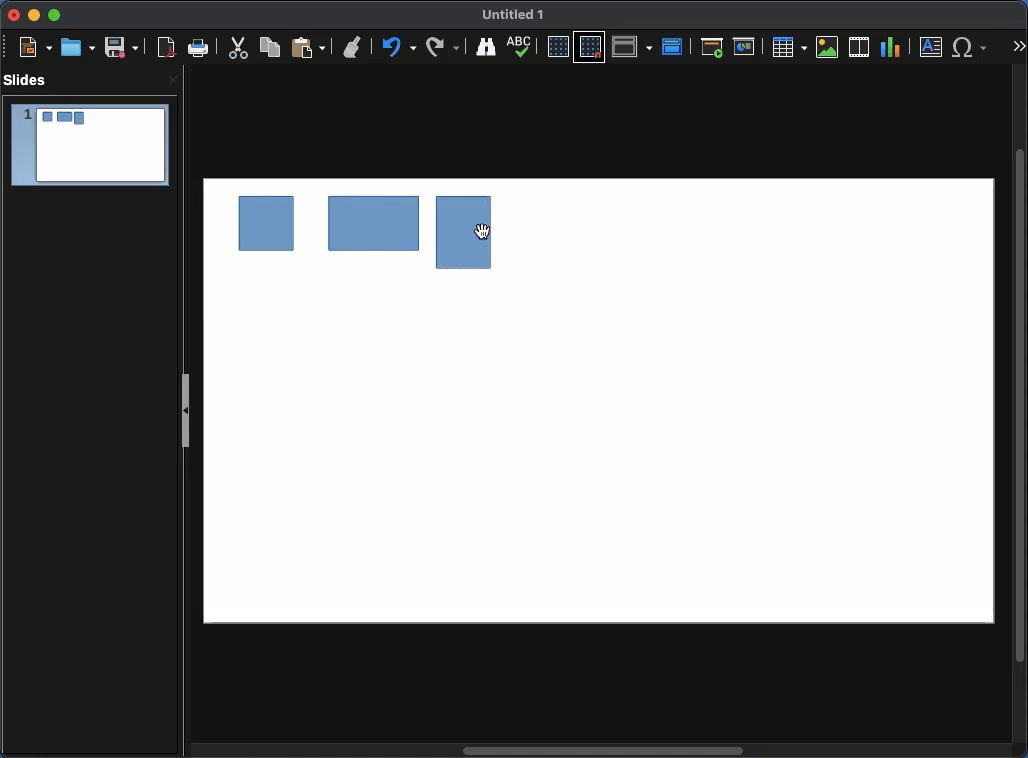 This screenshot has width=1028, height=758. Describe the element at coordinates (30, 47) in the screenshot. I see `New` at that location.